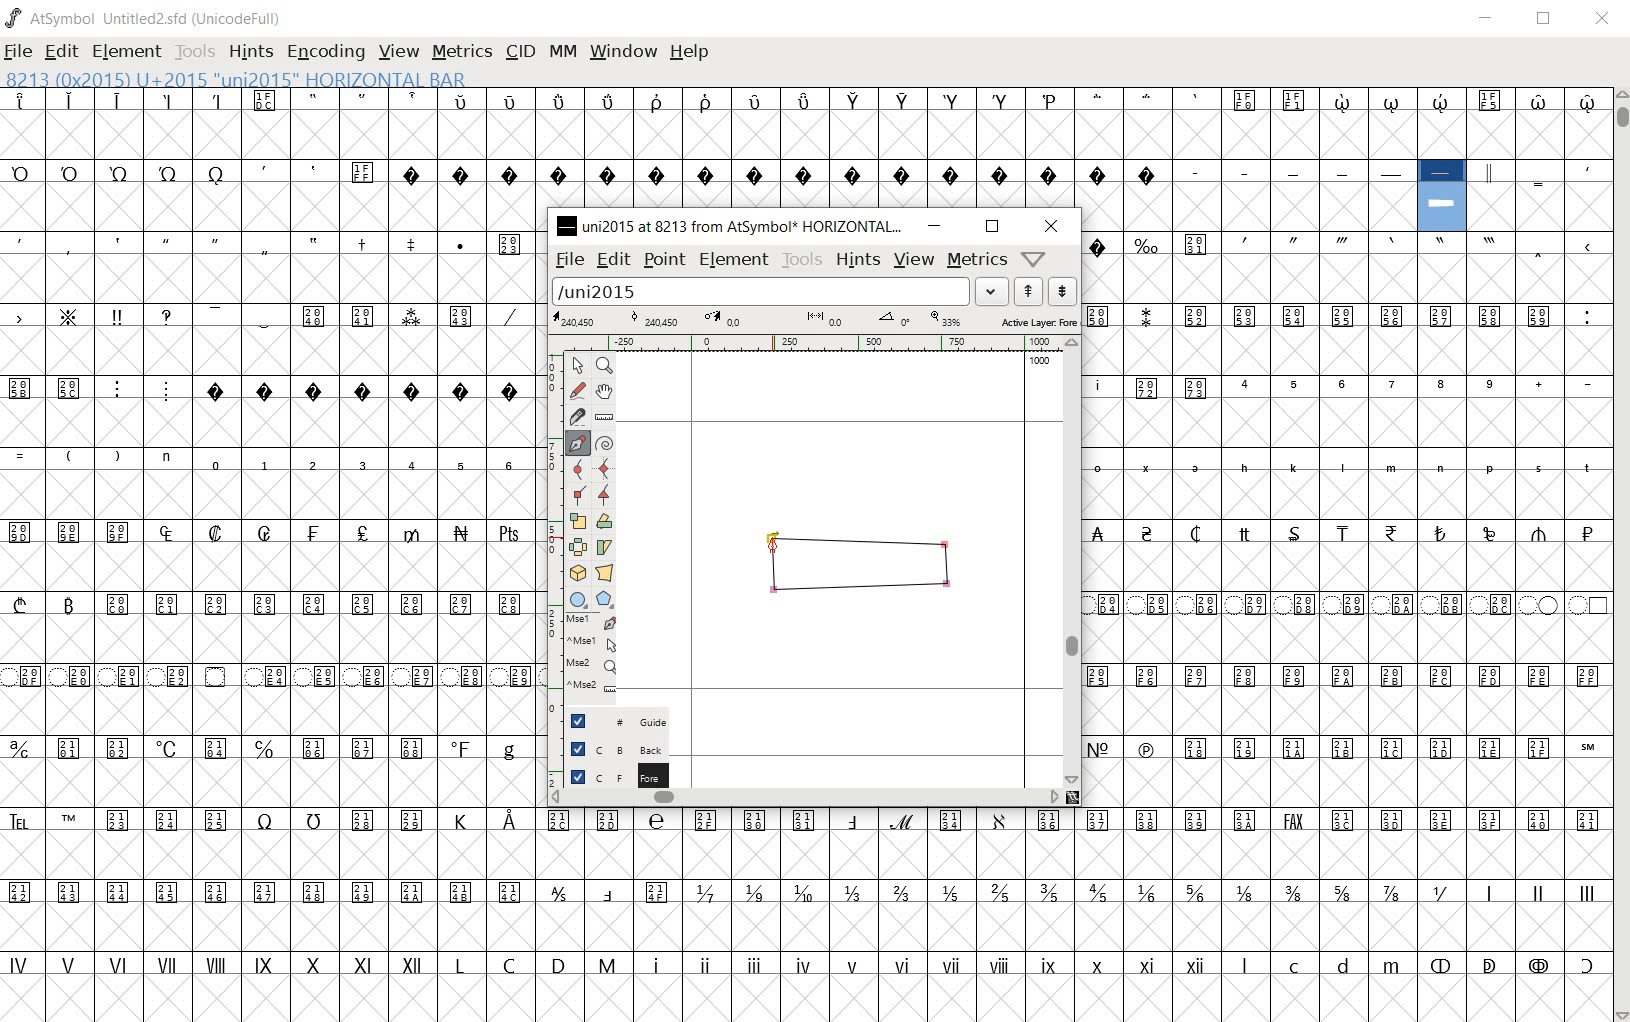  I want to click on Guide, so click(606, 721).